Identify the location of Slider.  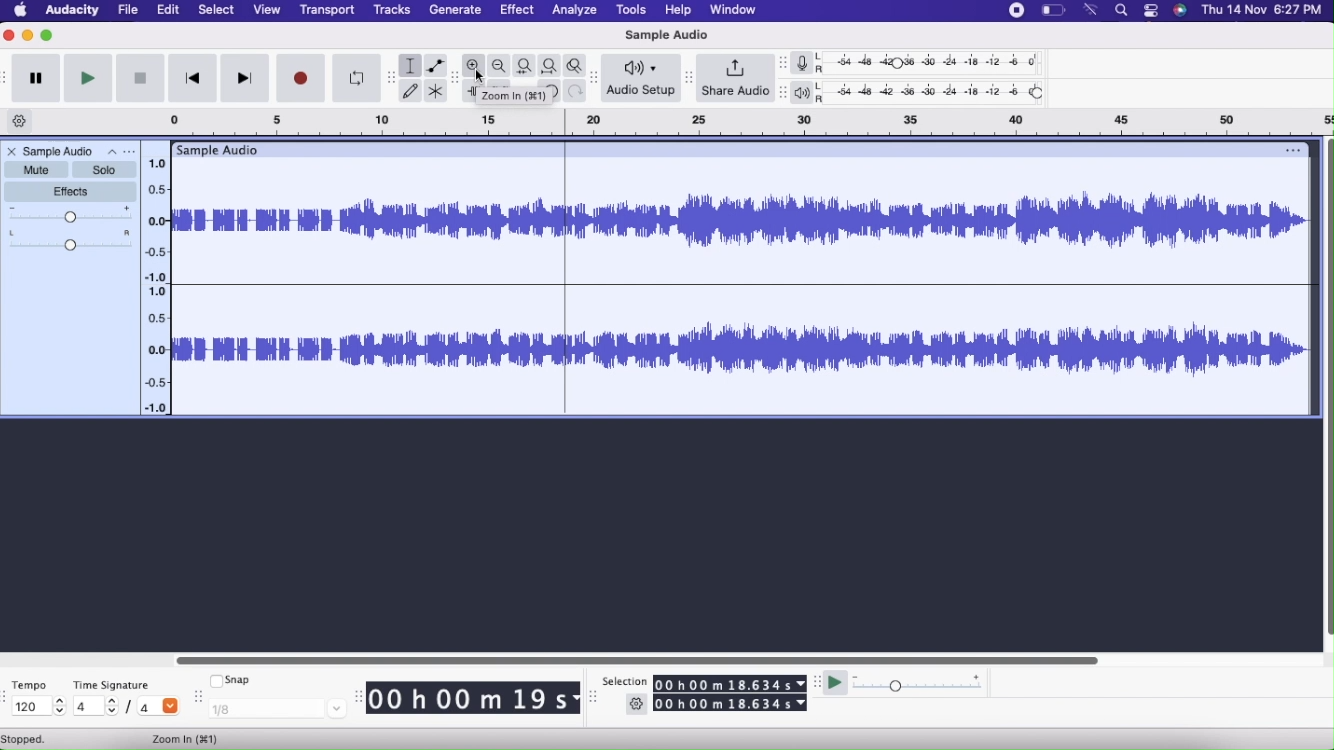
(629, 658).